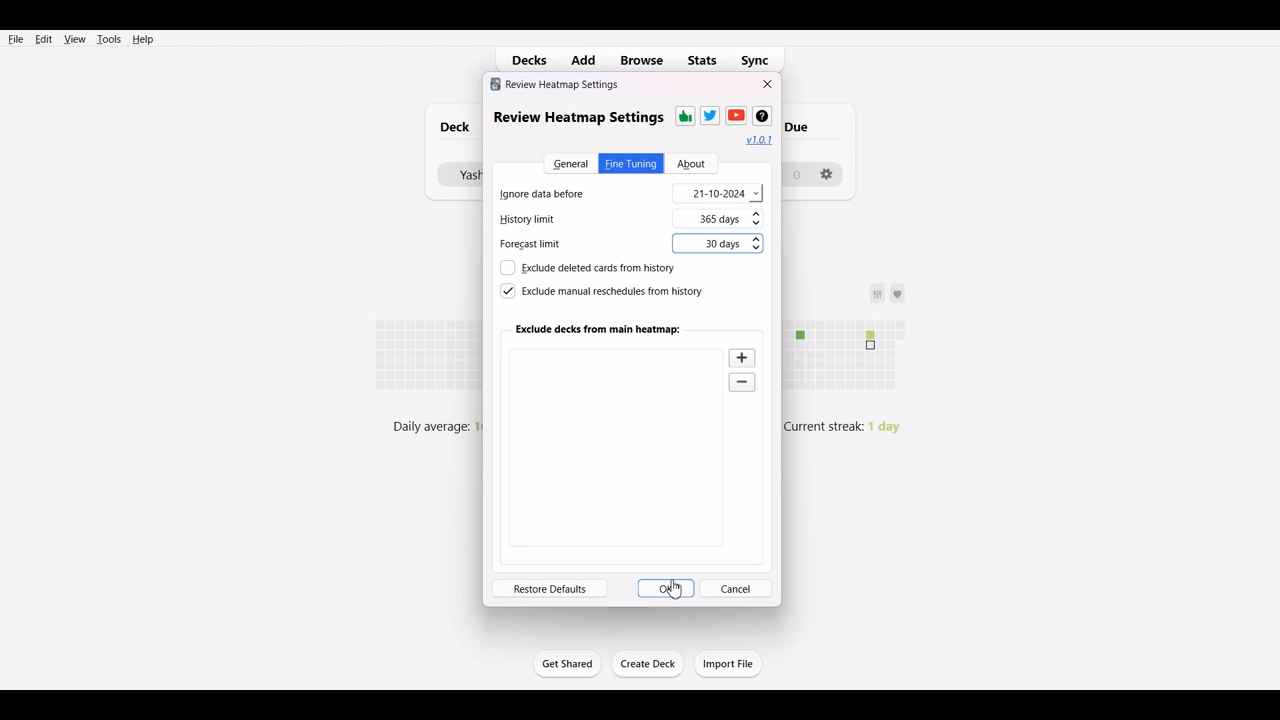 The height and width of the screenshot is (720, 1280). Describe the element at coordinates (428, 426) in the screenshot. I see `daily average` at that location.